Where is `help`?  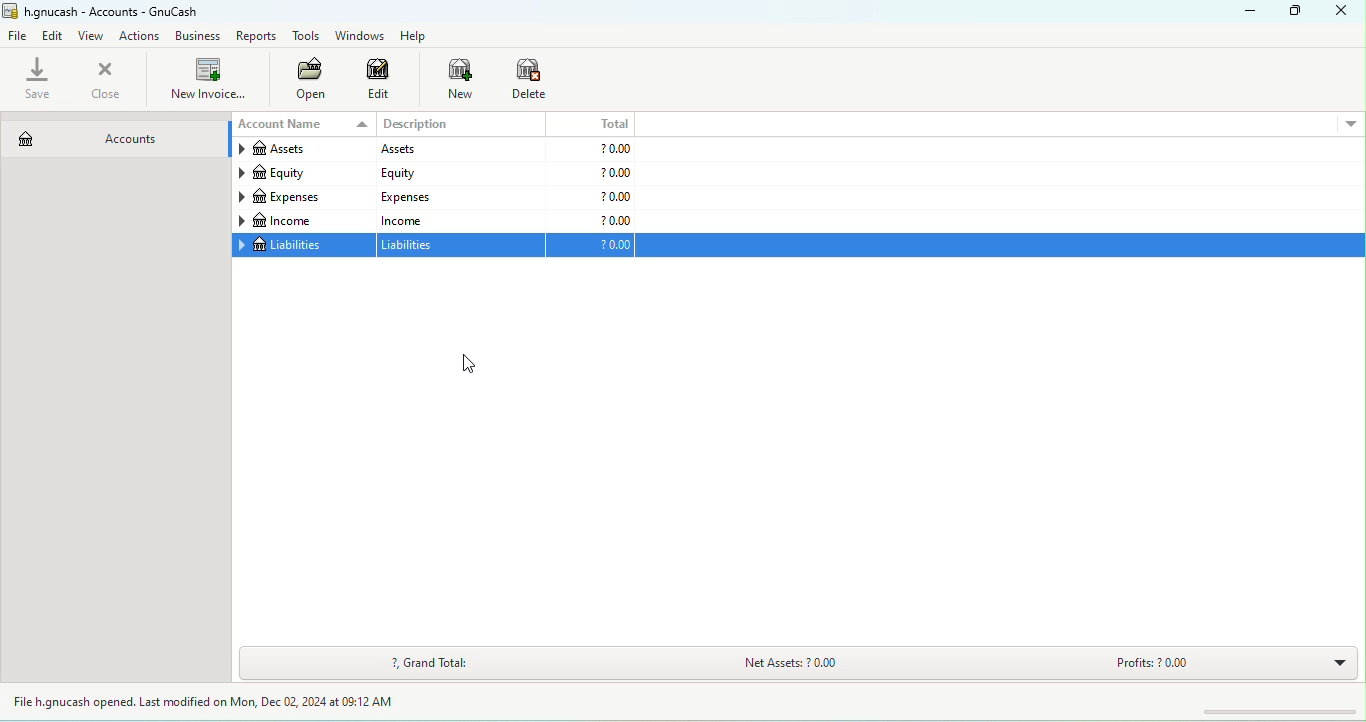
help is located at coordinates (418, 36).